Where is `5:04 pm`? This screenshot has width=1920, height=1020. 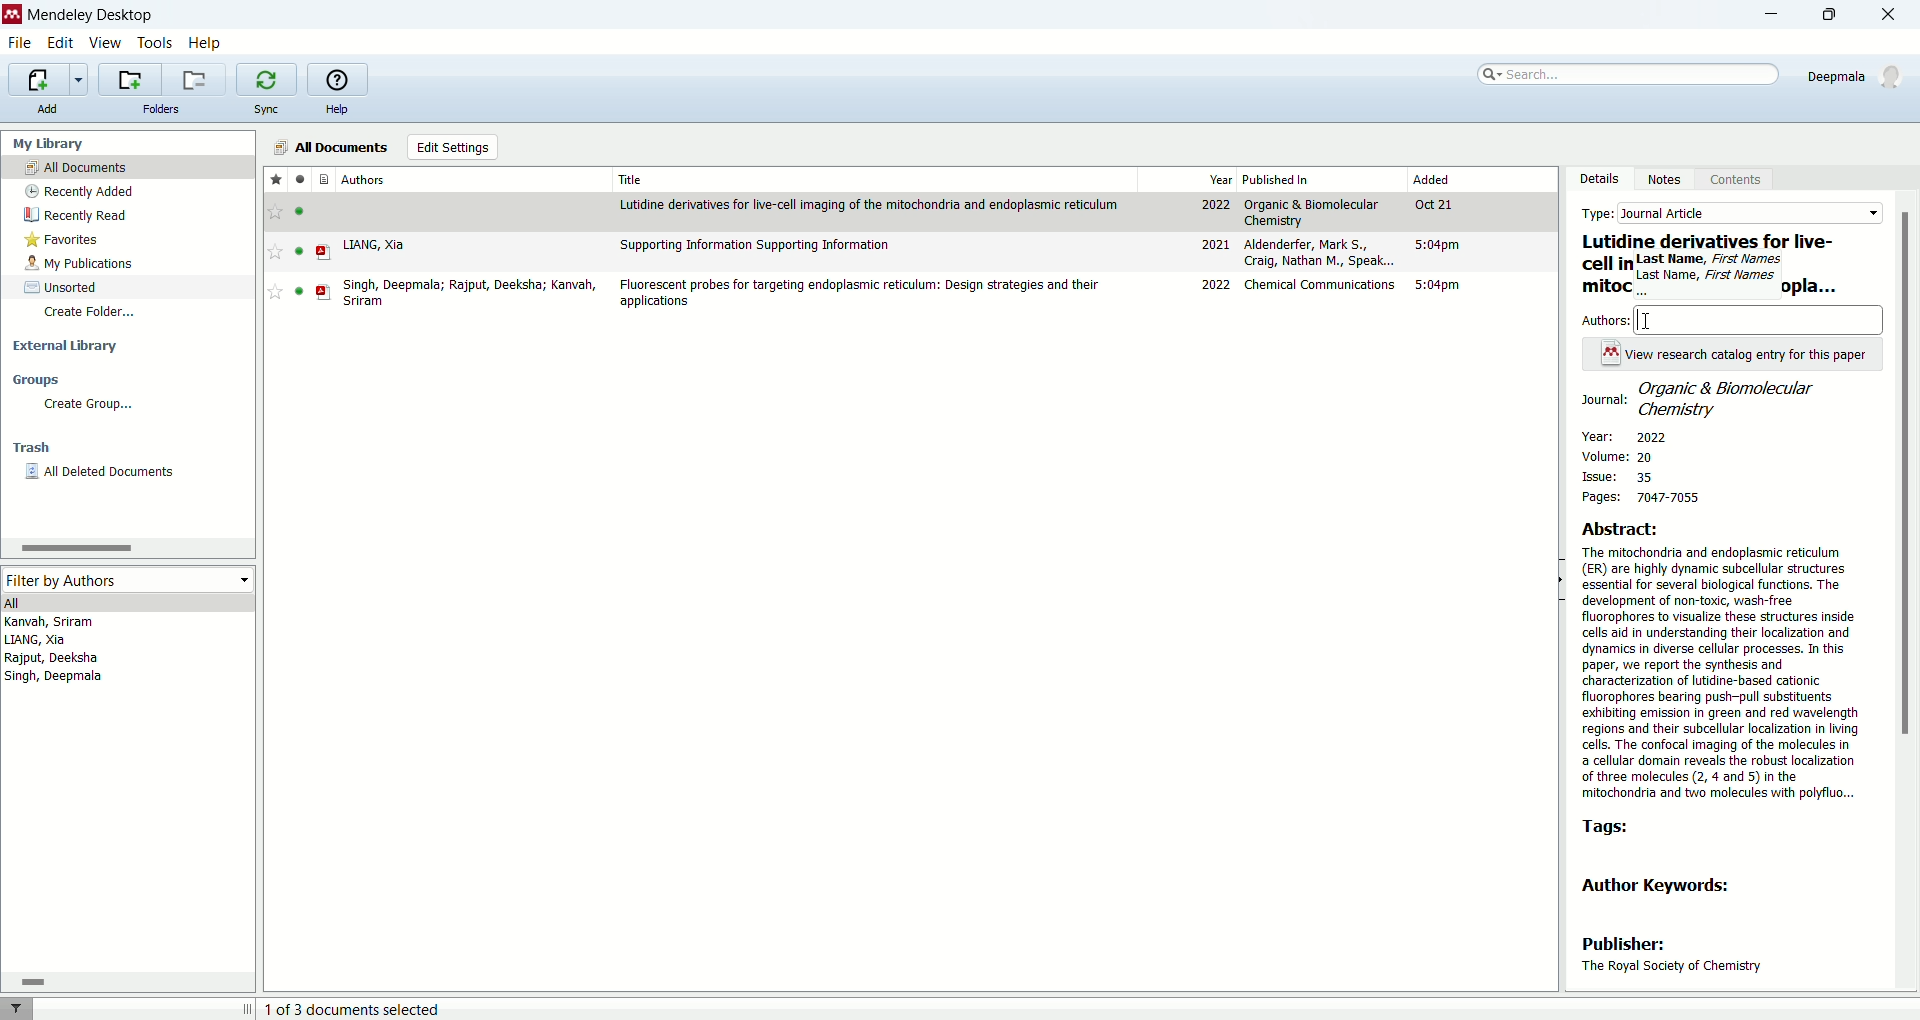
5:04 pm is located at coordinates (1444, 286).